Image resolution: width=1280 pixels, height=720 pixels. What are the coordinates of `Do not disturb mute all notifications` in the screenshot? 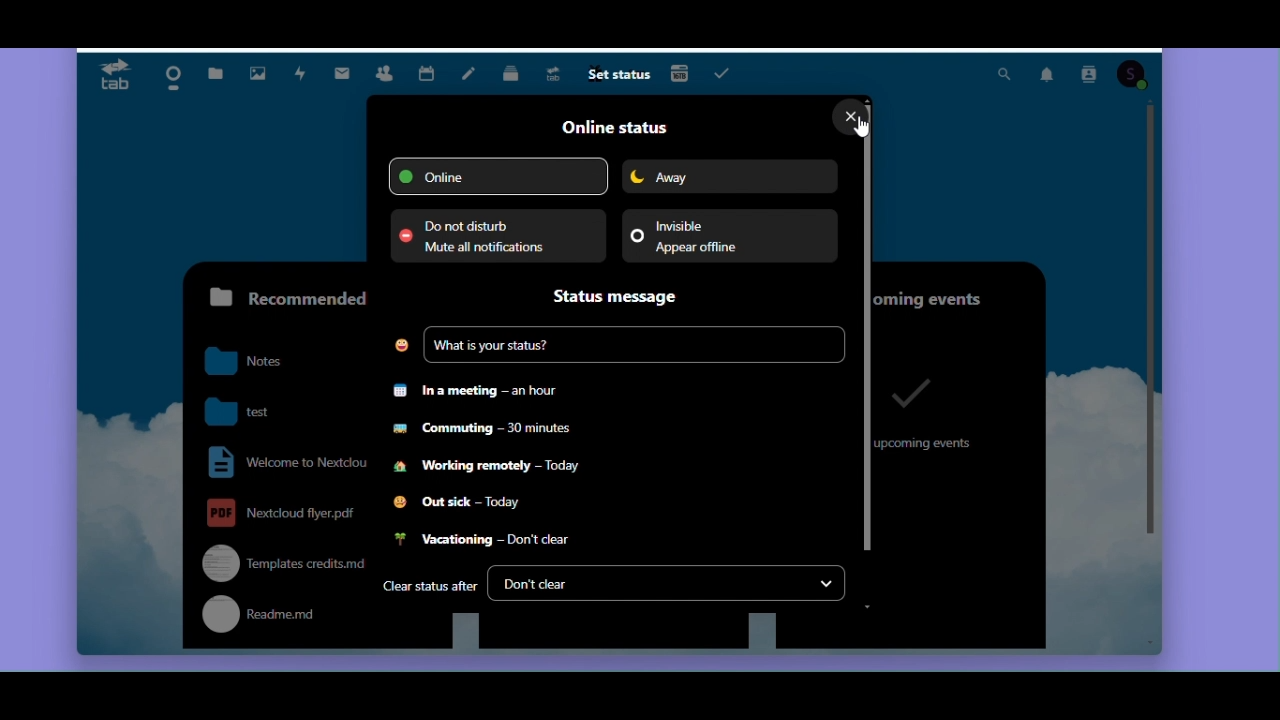 It's located at (497, 236).